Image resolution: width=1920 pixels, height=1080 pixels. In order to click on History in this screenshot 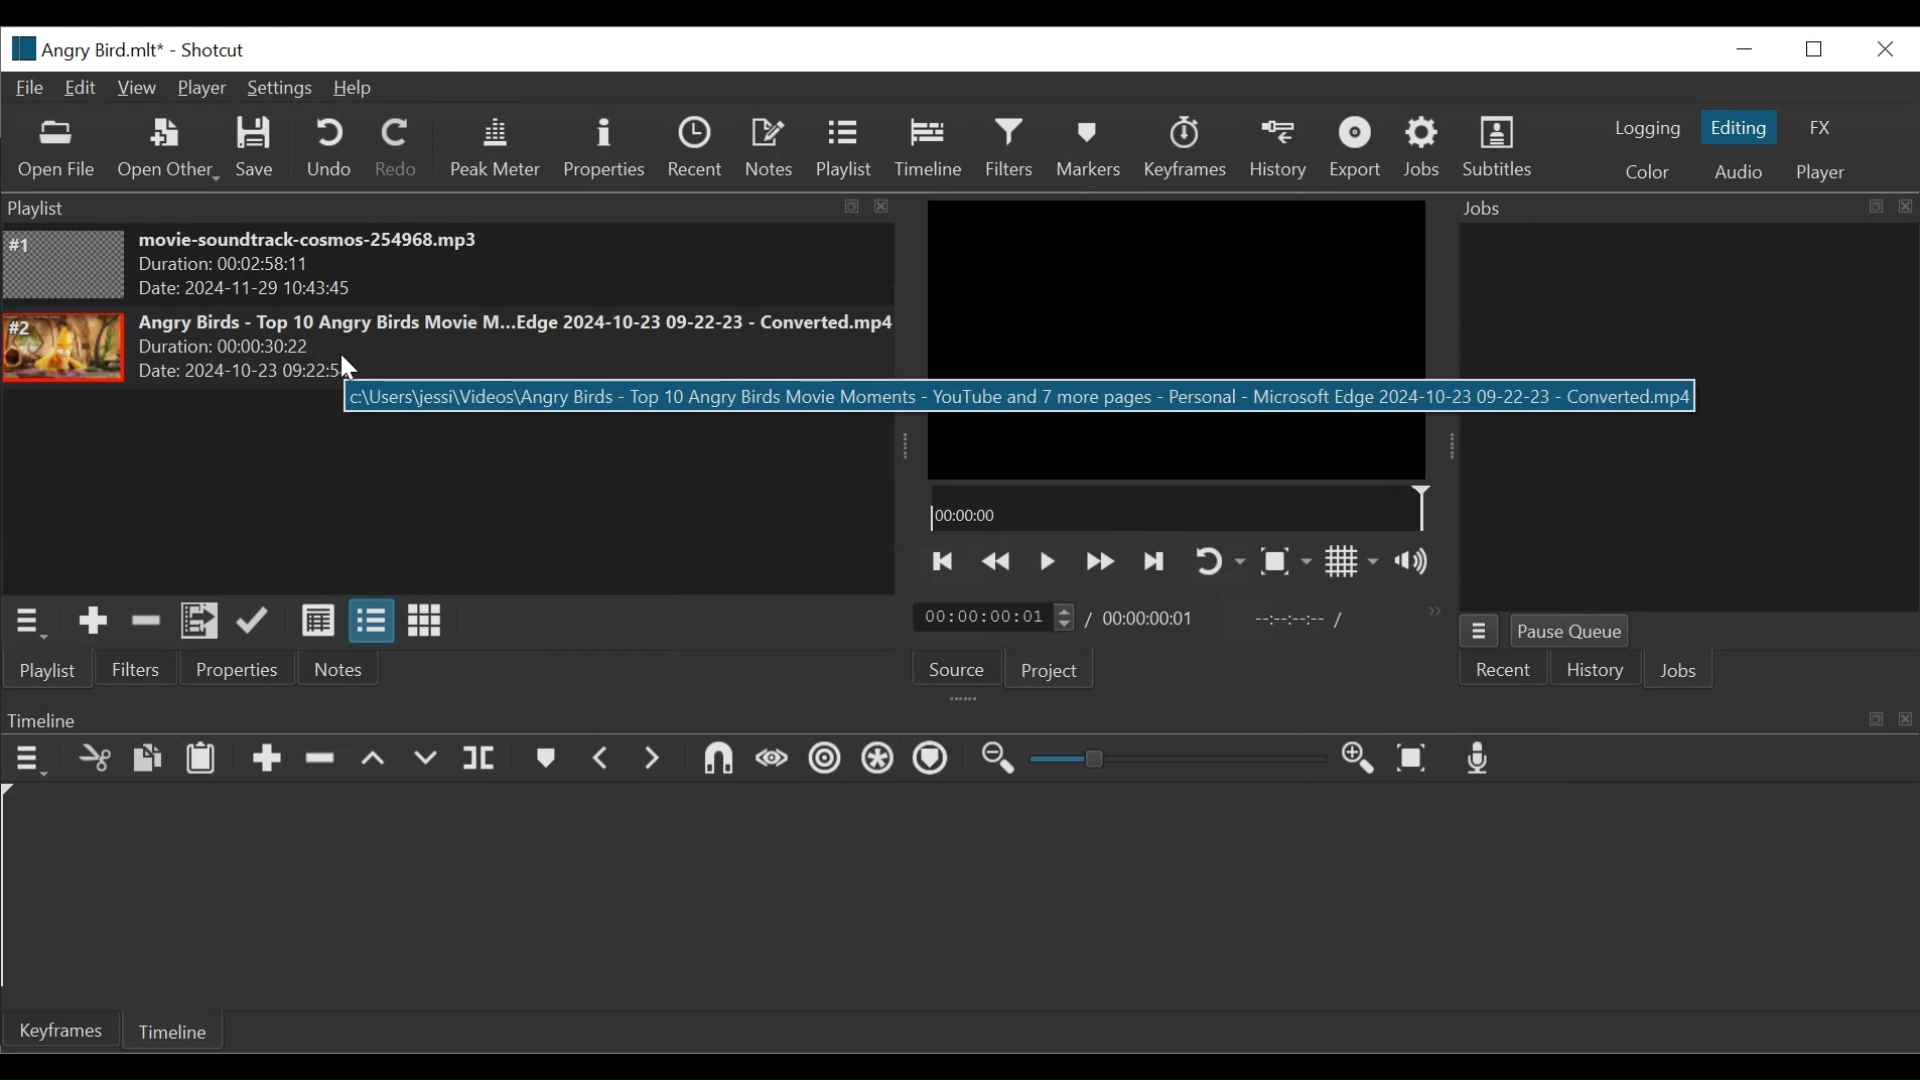, I will do `click(1277, 149)`.